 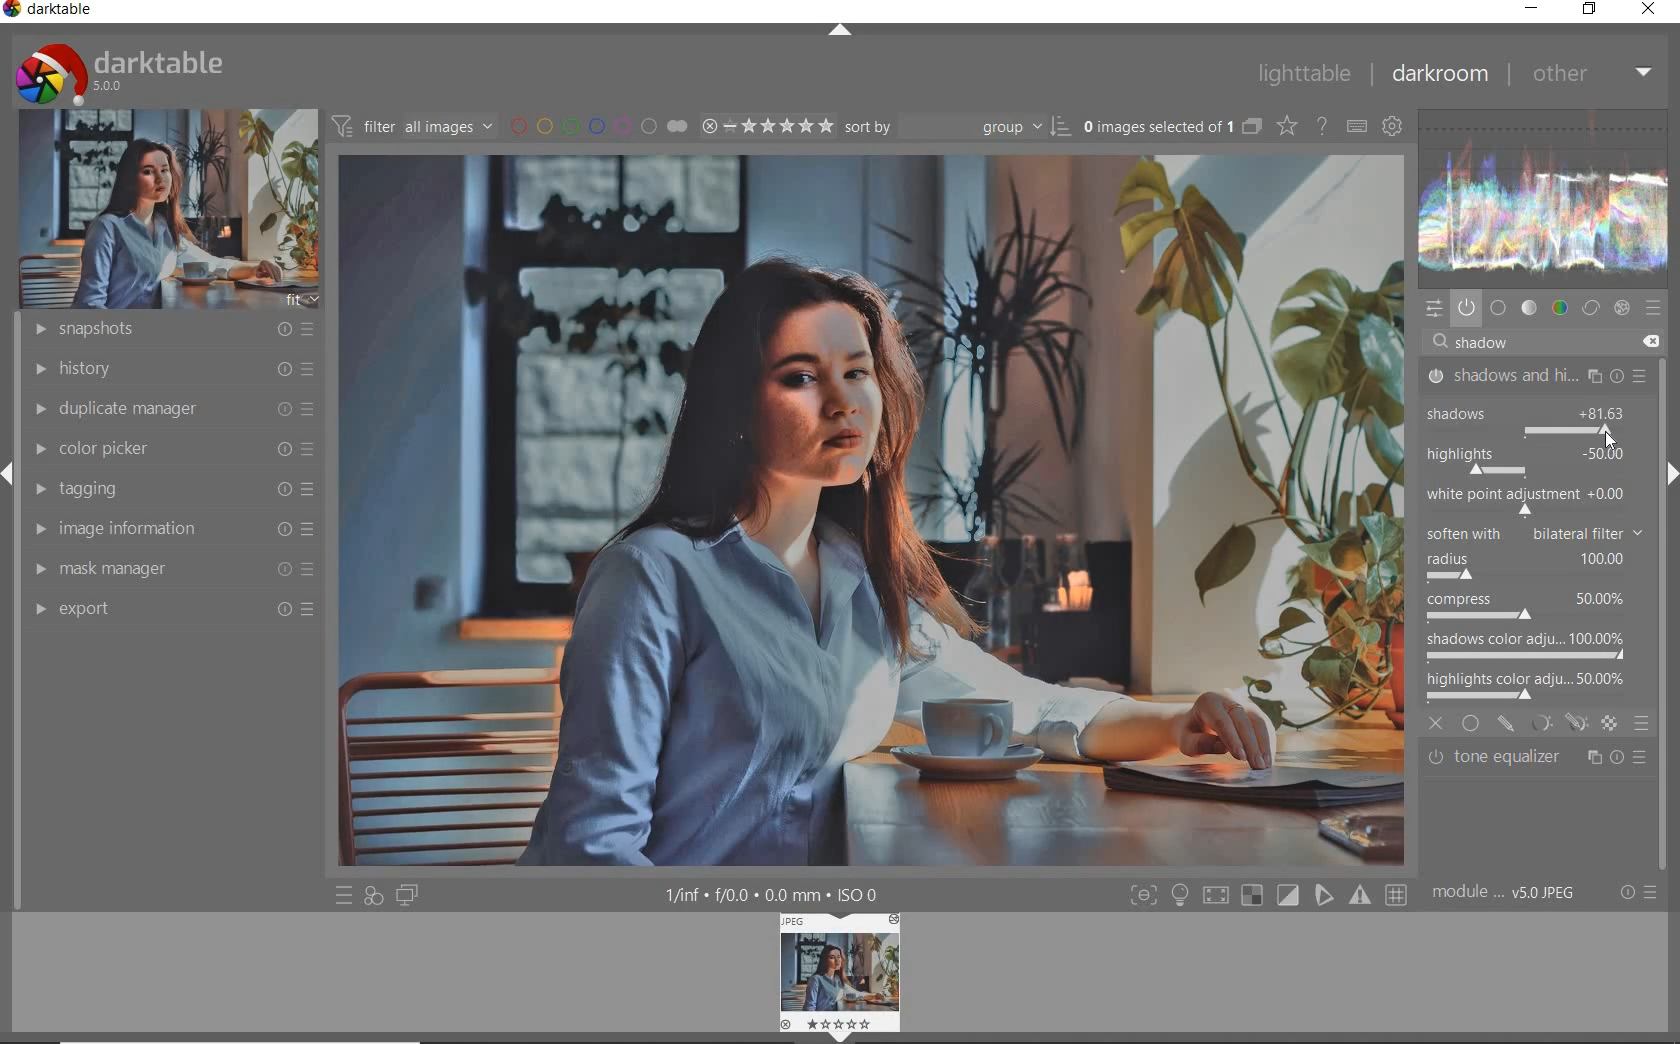 I want to click on mask manager, so click(x=173, y=571).